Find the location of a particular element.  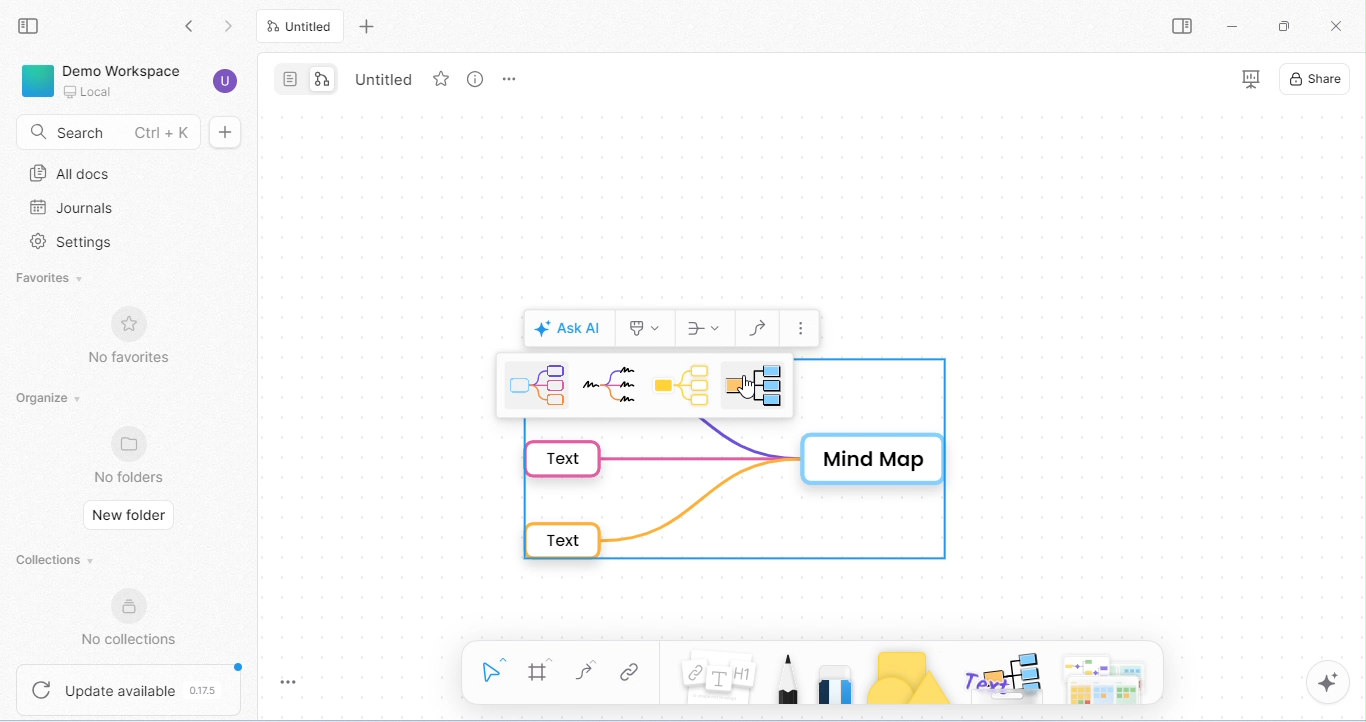

connectors is located at coordinates (586, 672).